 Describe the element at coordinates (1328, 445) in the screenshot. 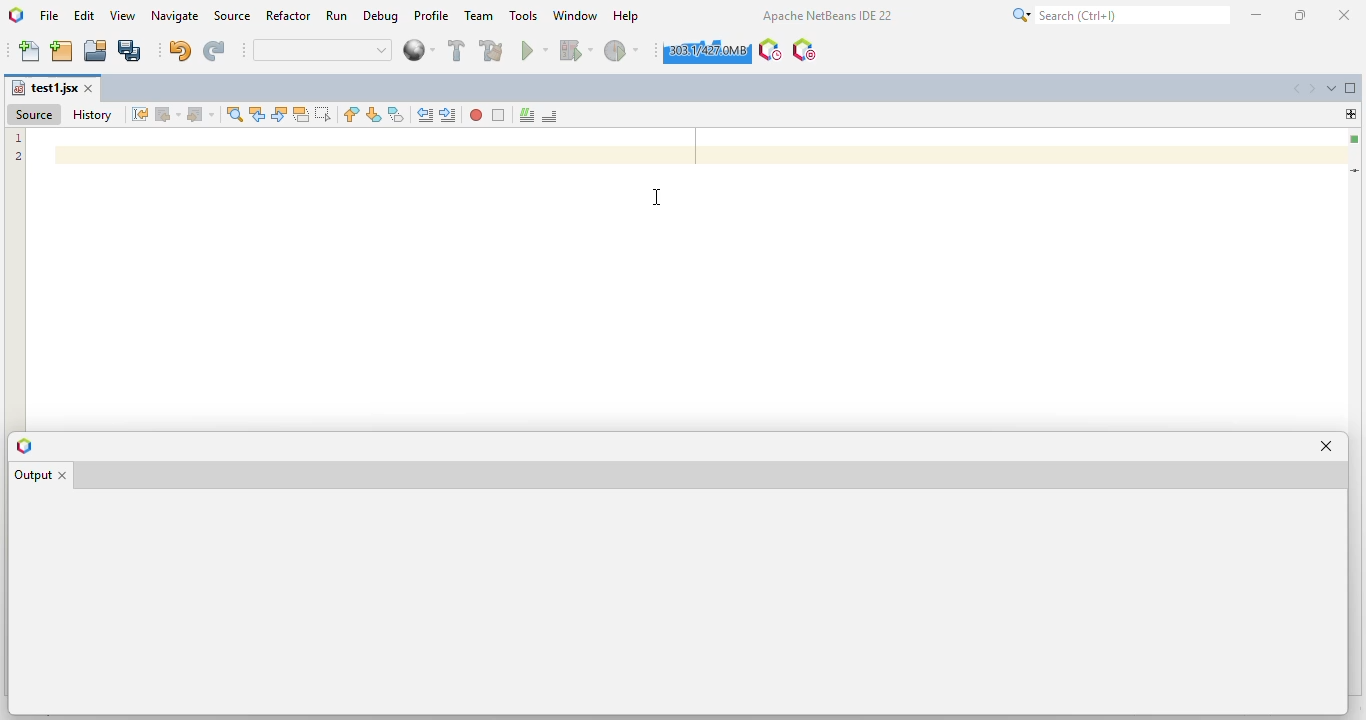

I see `close` at that location.